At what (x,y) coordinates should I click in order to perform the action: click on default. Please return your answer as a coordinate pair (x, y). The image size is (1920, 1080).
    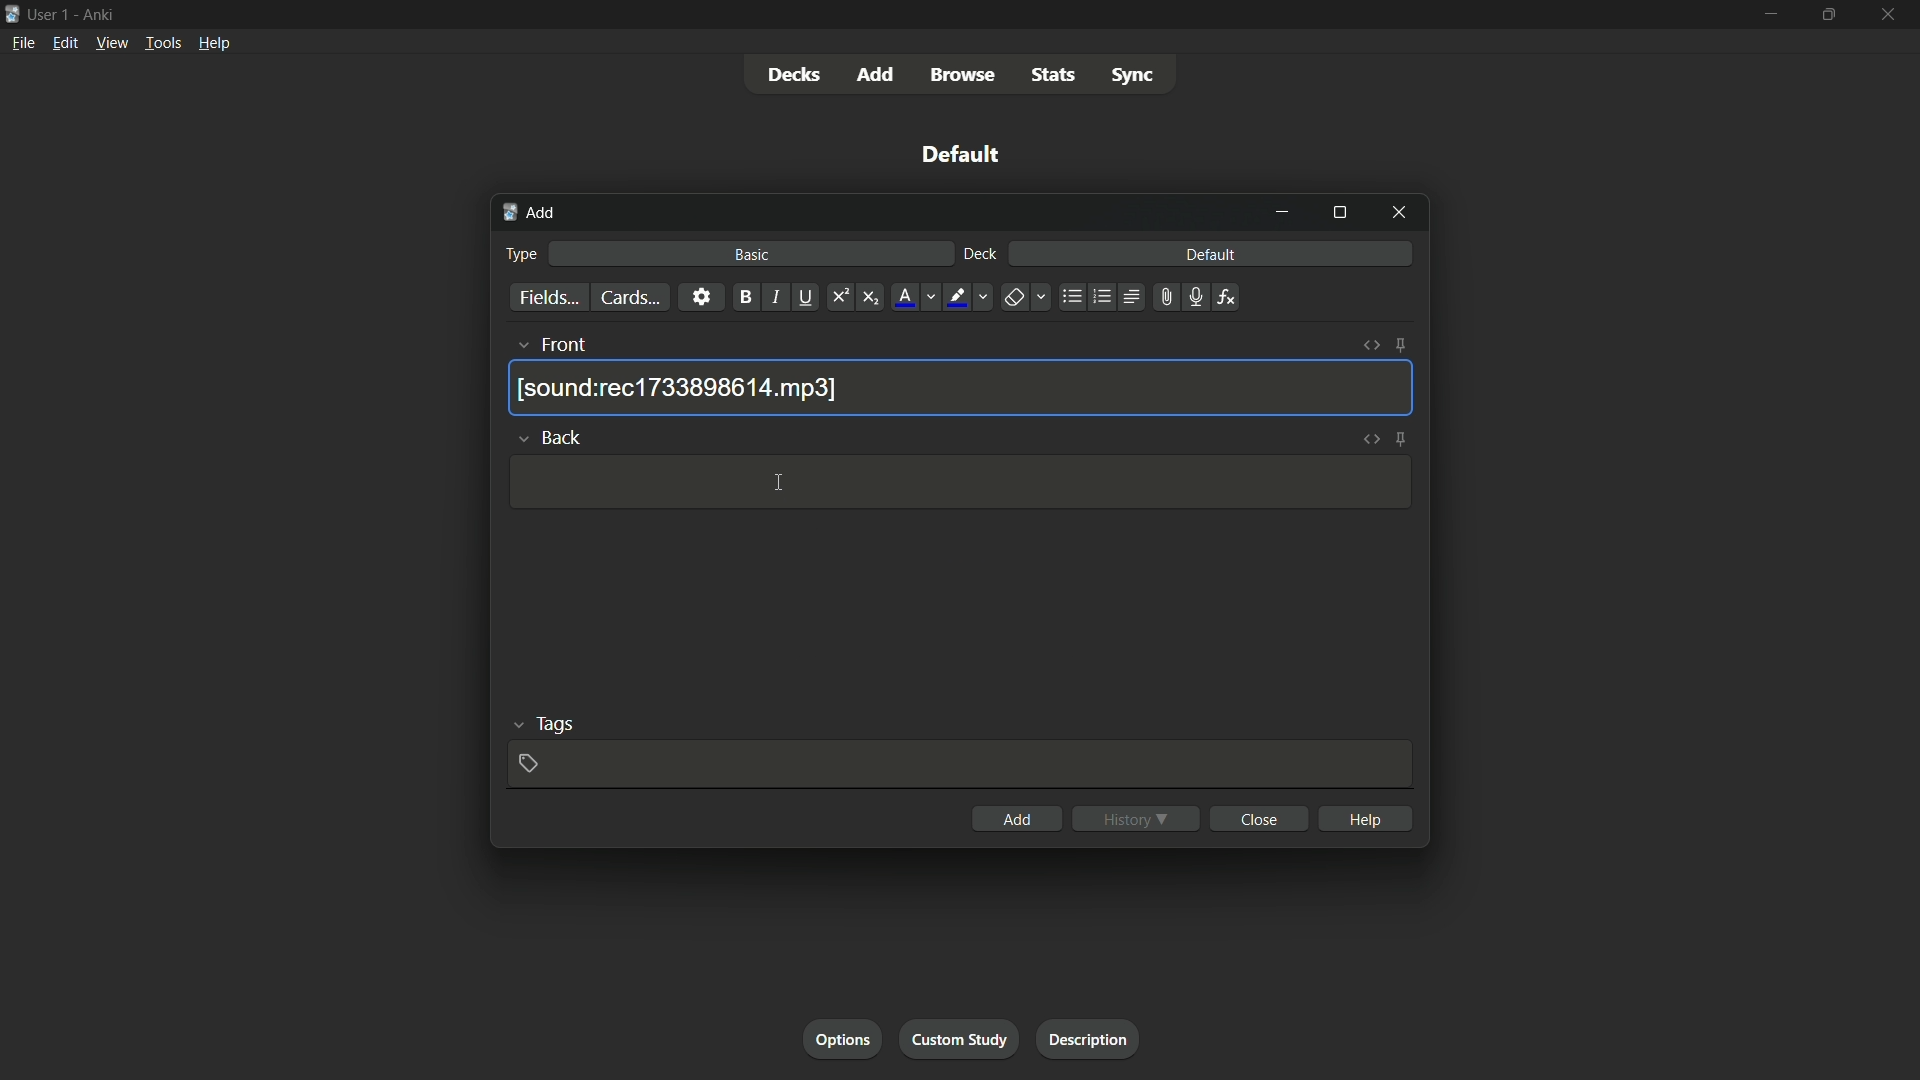
    Looking at the image, I should click on (1210, 255).